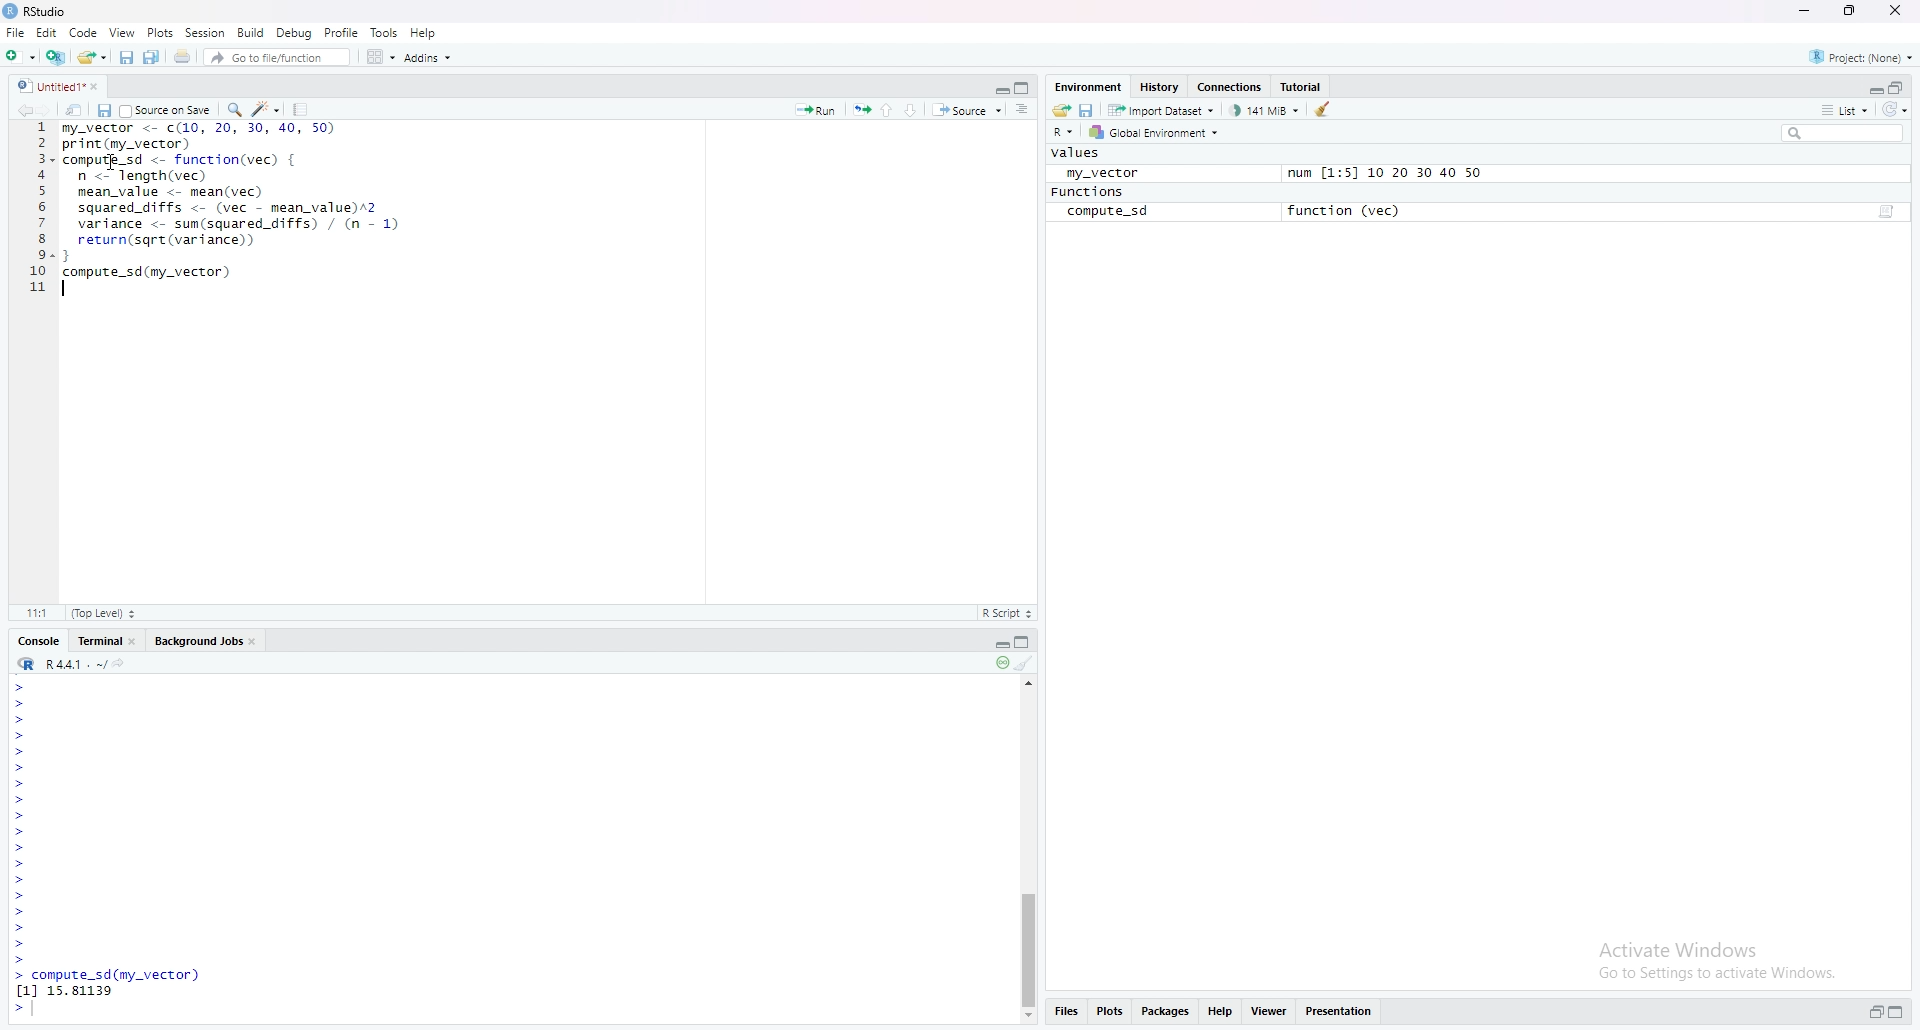 The image size is (1920, 1030). Describe the element at coordinates (21, 719) in the screenshot. I see `Prompt cursor` at that location.